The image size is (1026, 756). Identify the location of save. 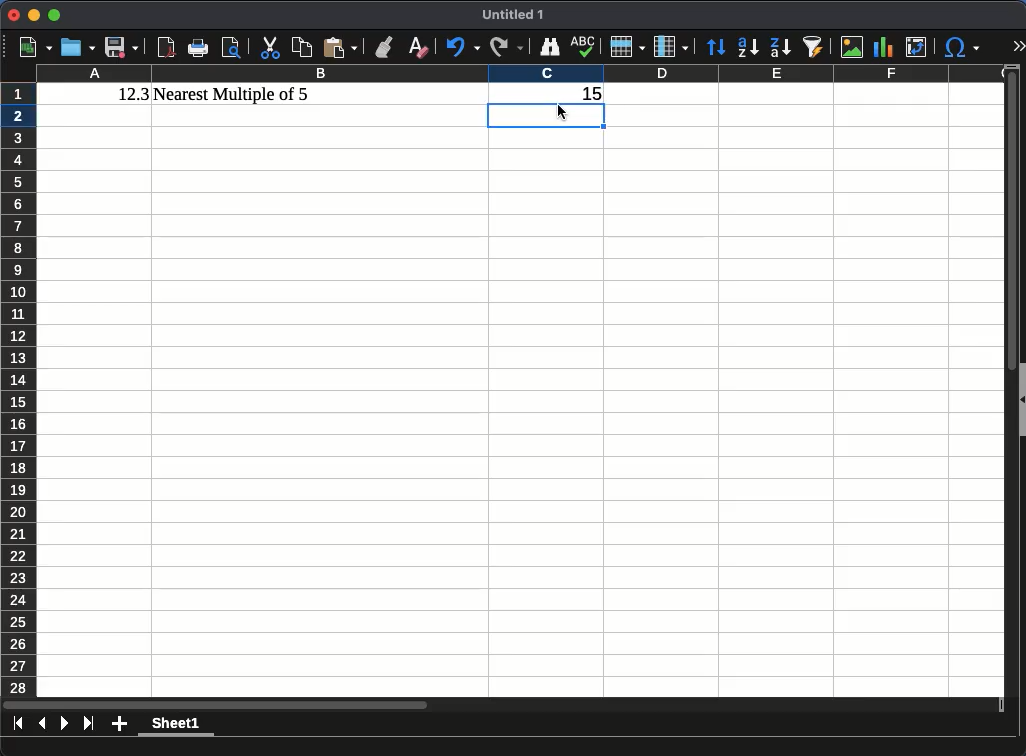
(121, 47).